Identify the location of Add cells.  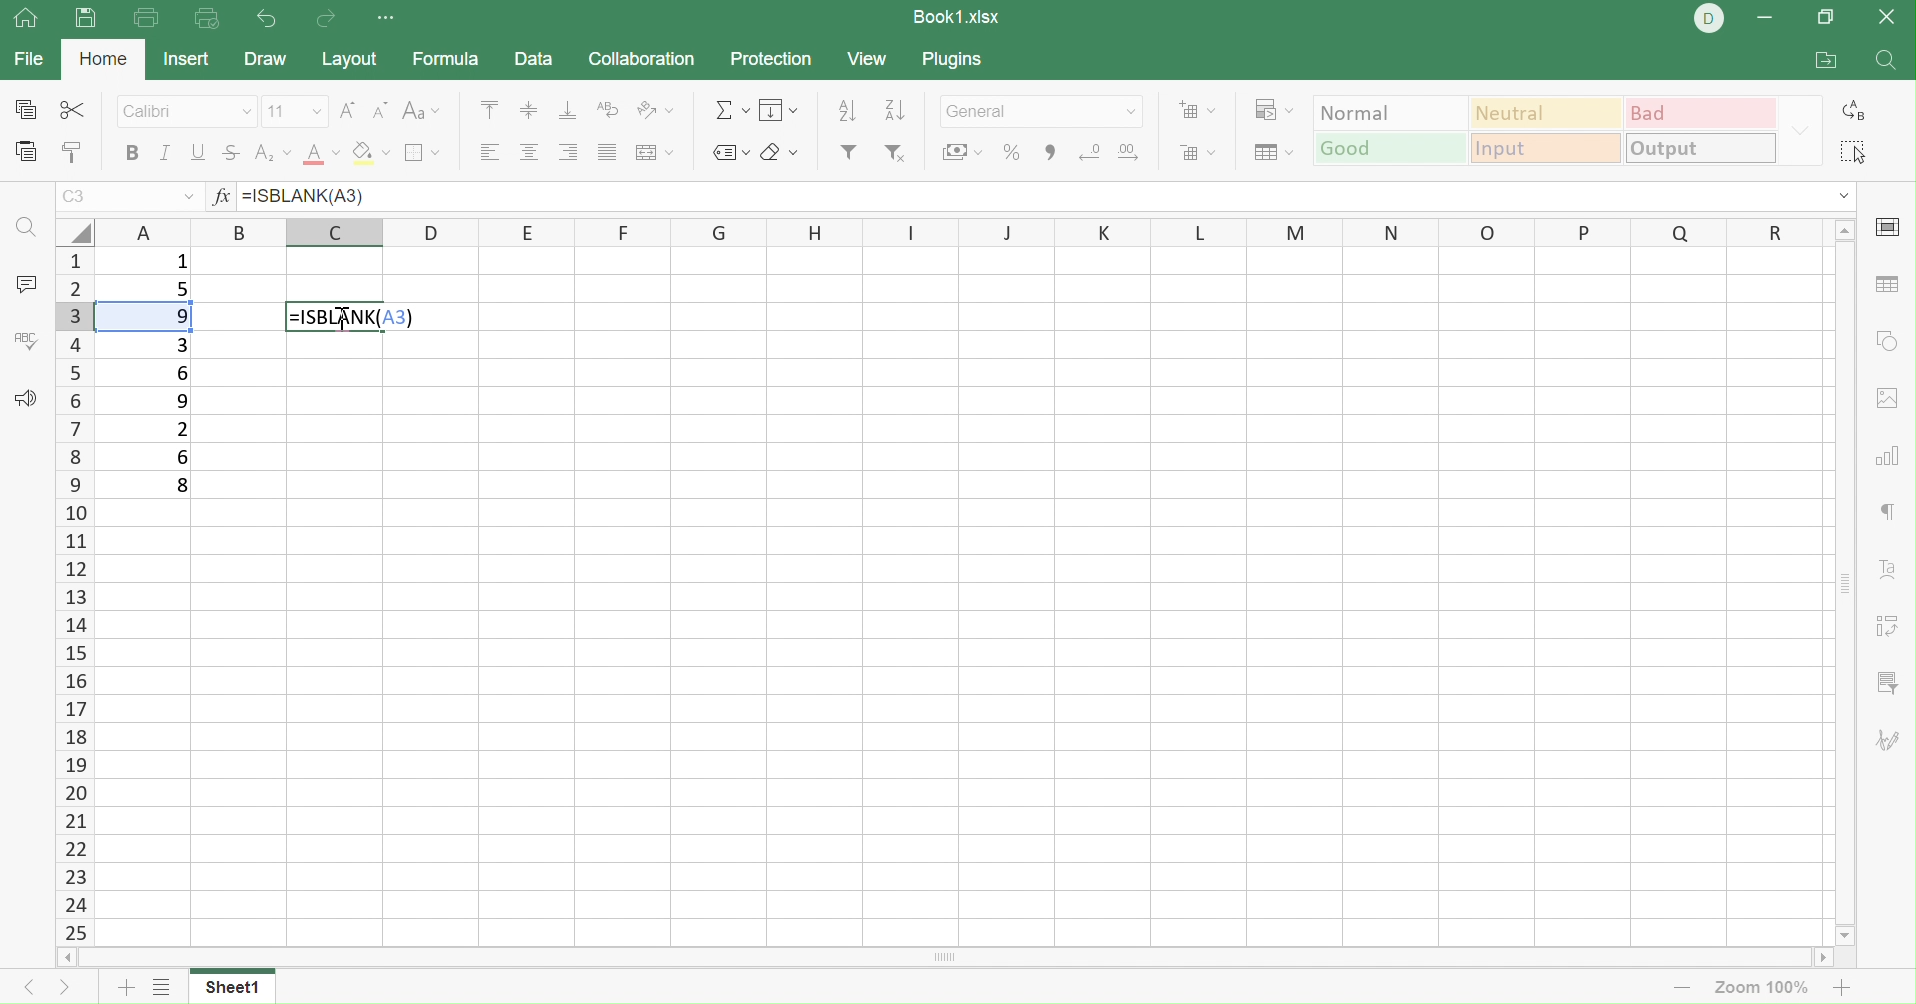
(1195, 108).